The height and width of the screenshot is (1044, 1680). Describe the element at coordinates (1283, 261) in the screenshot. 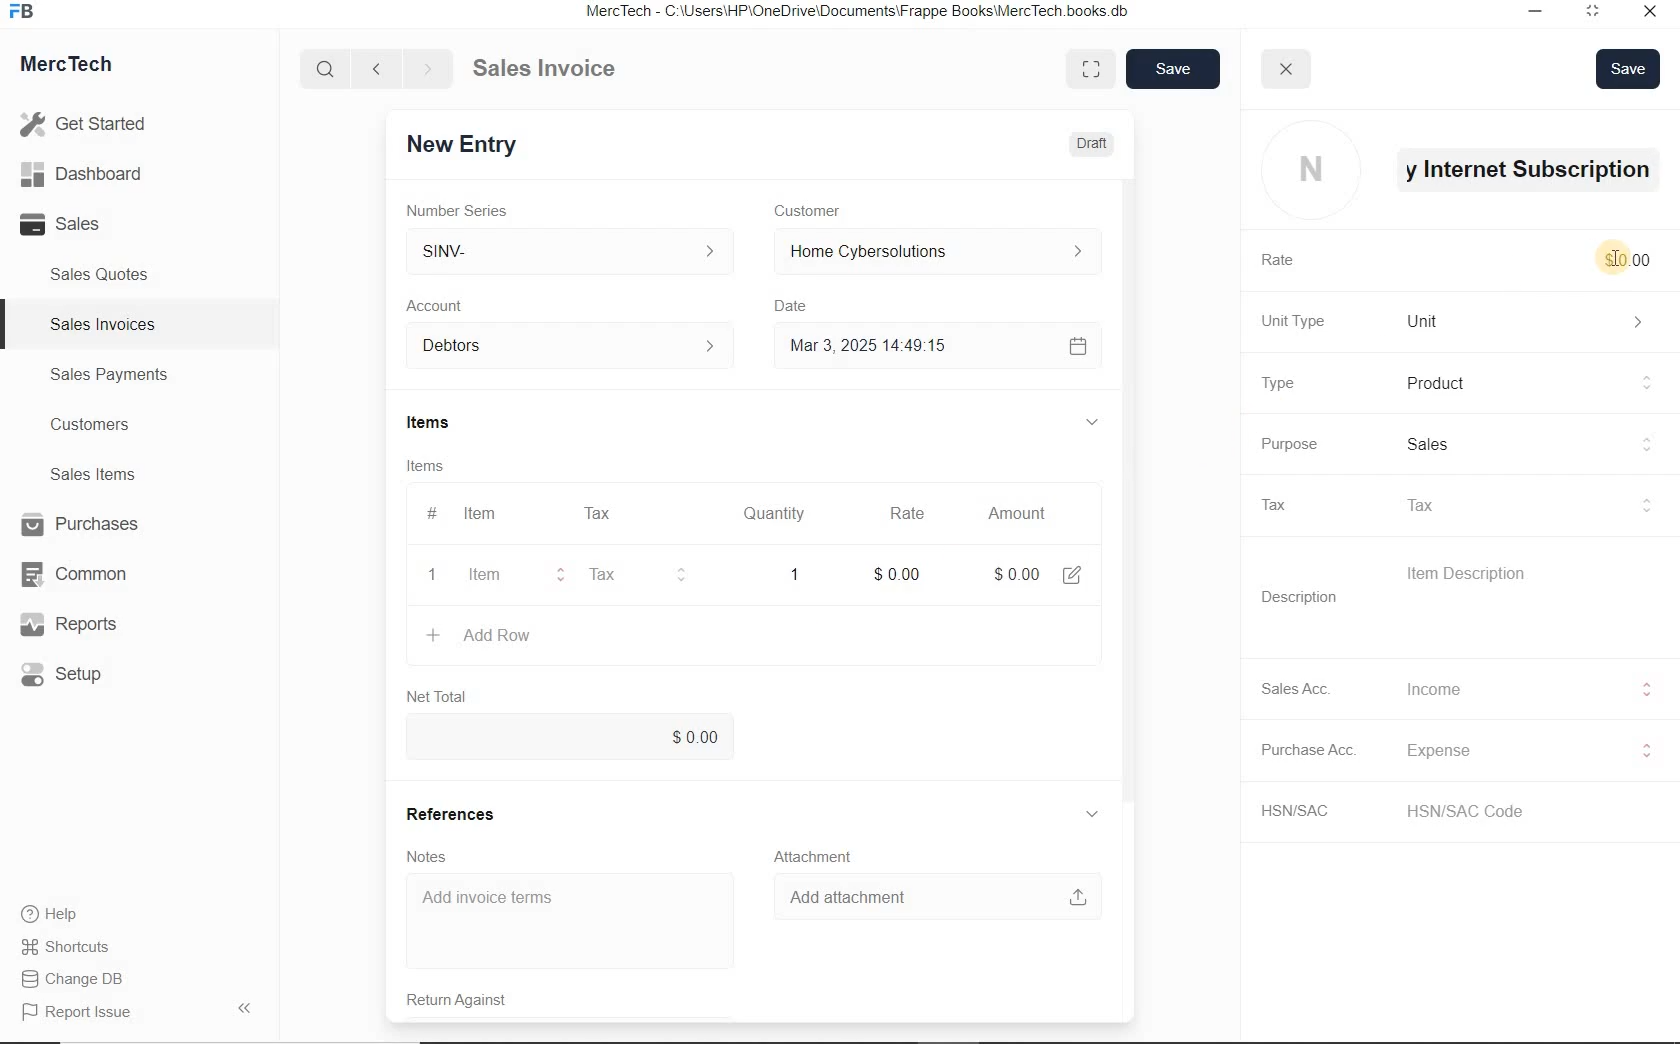

I see `Rate` at that location.